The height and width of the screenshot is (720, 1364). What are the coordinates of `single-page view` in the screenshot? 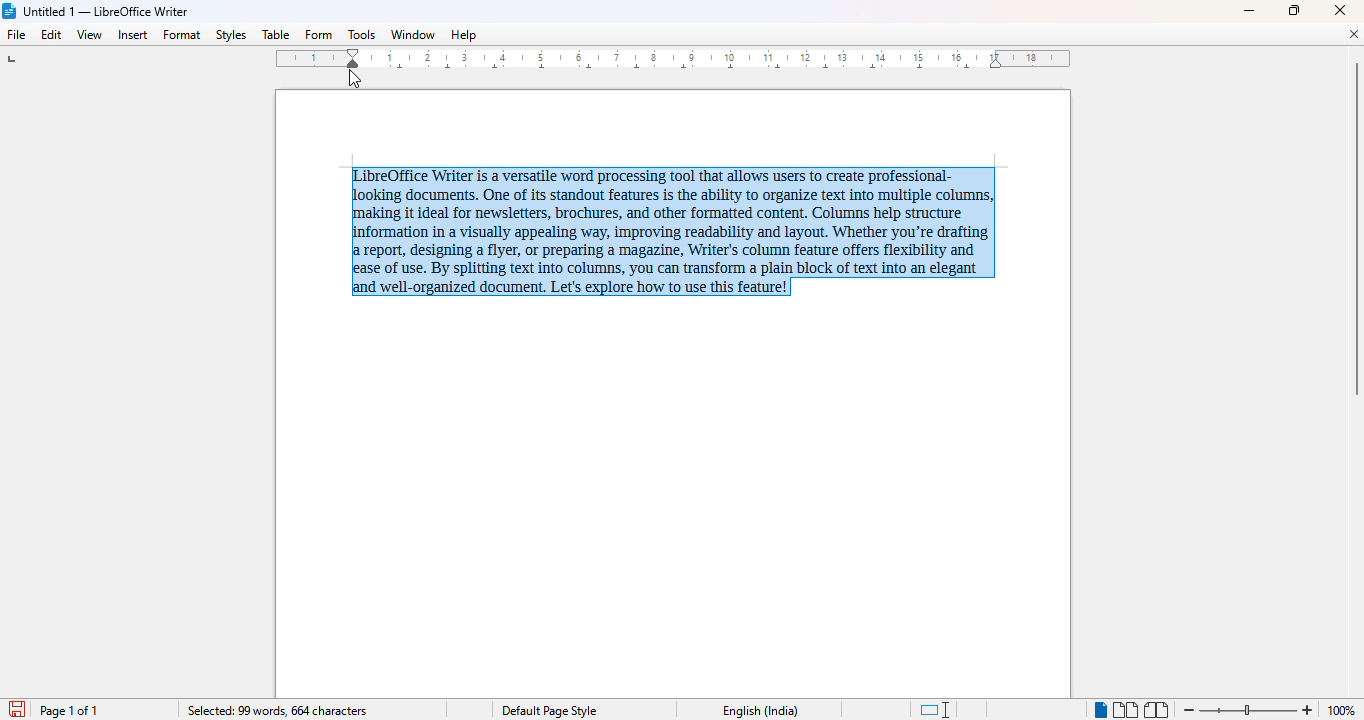 It's located at (1100, 711).